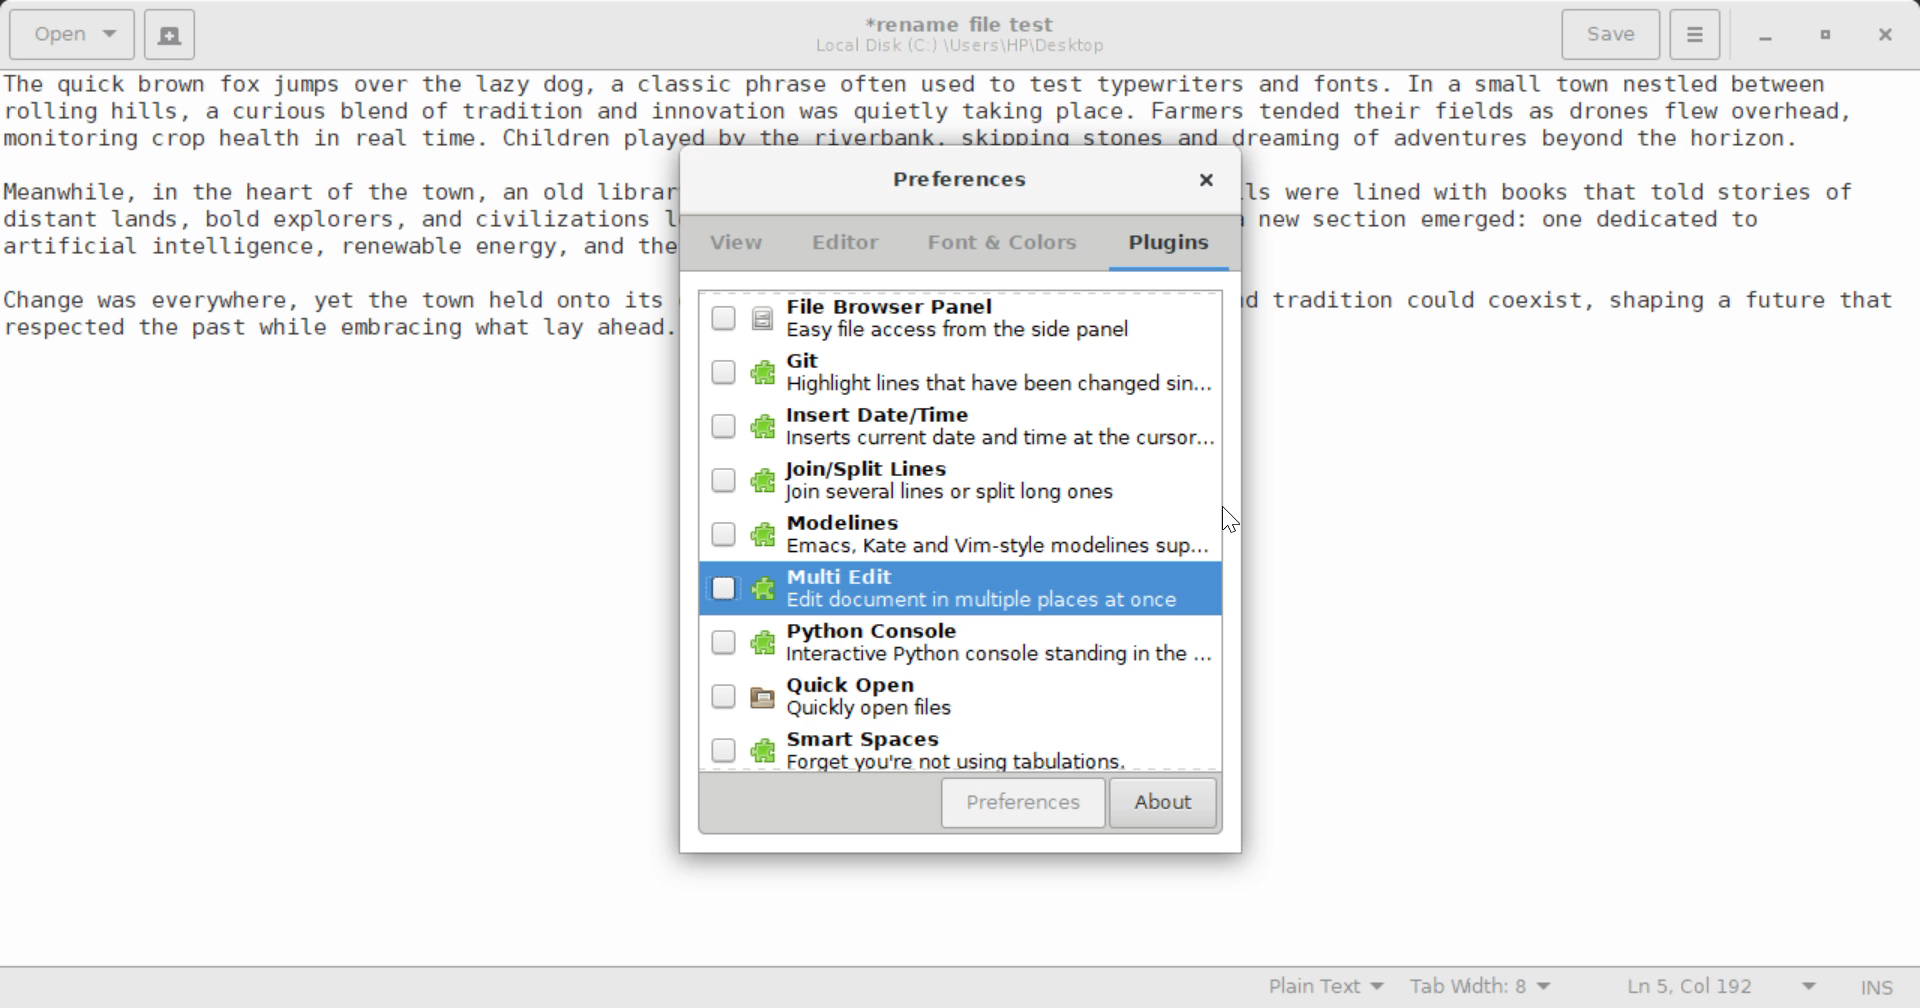 This screenshot has height=1008, width=1920. Describe the element at coordinates (1763, 35) in the screenshot. I see `Restore Down` at that location.